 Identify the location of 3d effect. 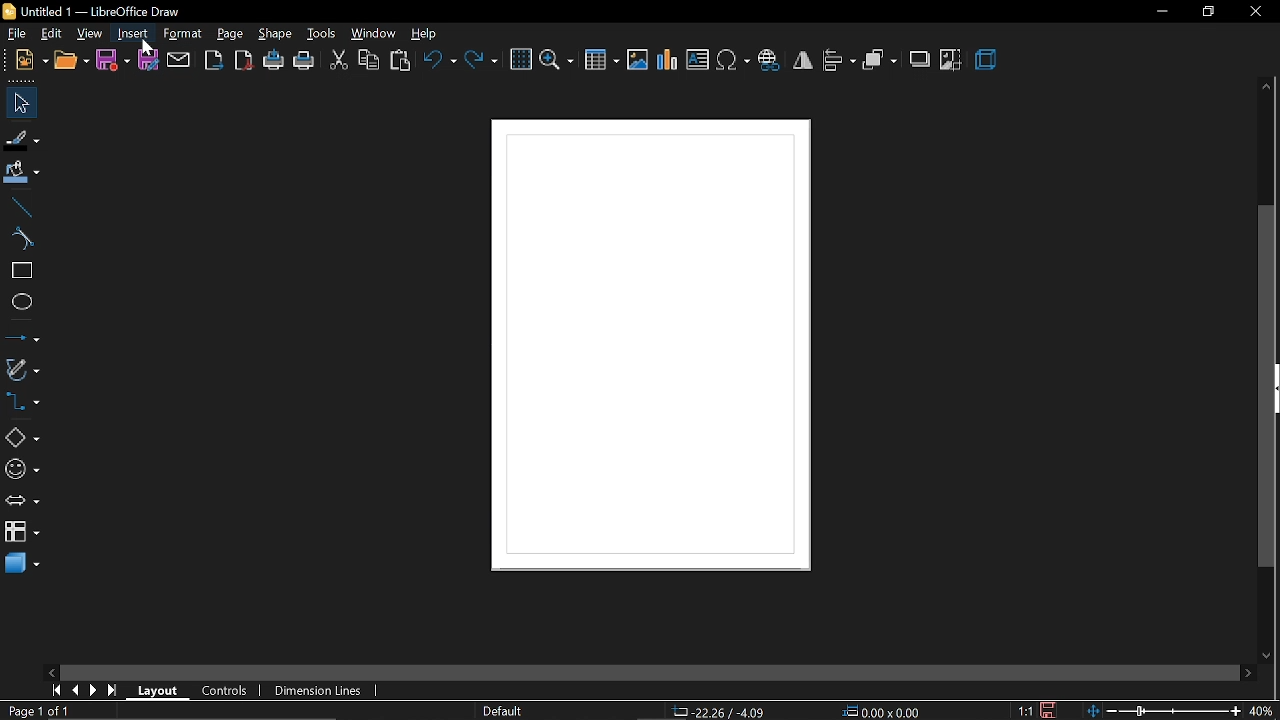
(986, 60).